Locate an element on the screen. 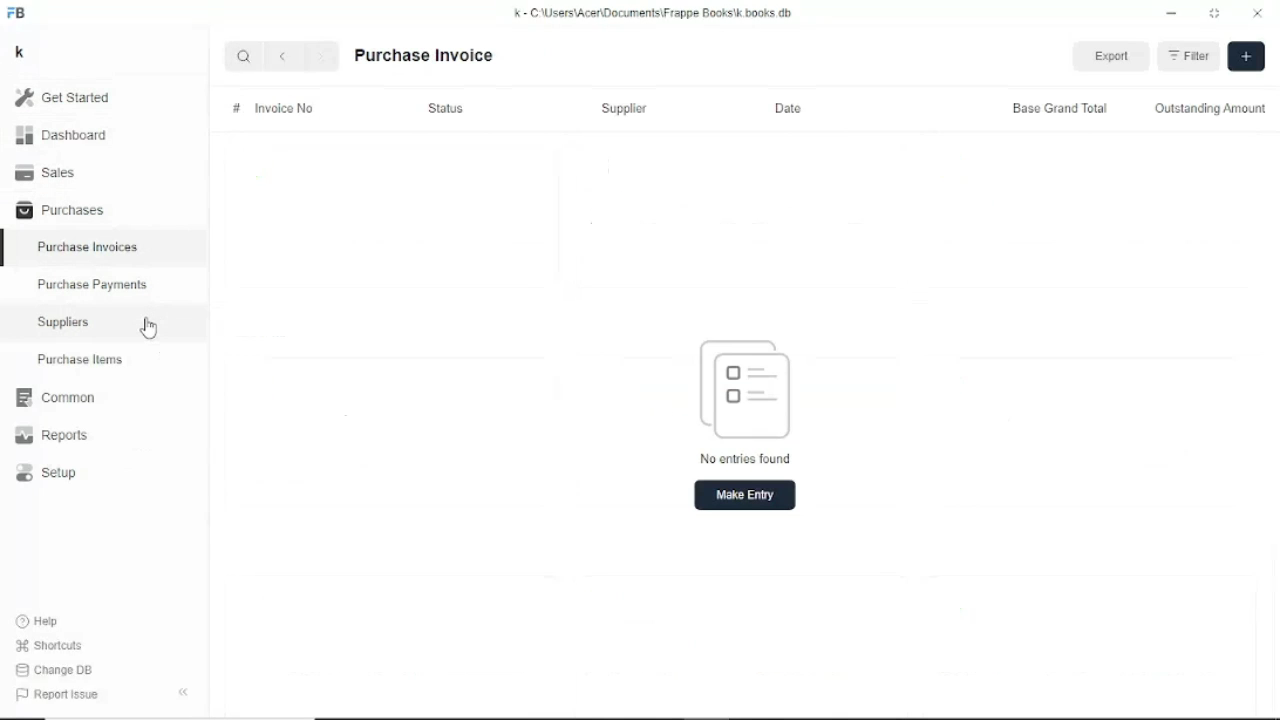 Image resolution: width=1280 pixels, height=720 pixels. No entries found is located at coordinates (747, 403).